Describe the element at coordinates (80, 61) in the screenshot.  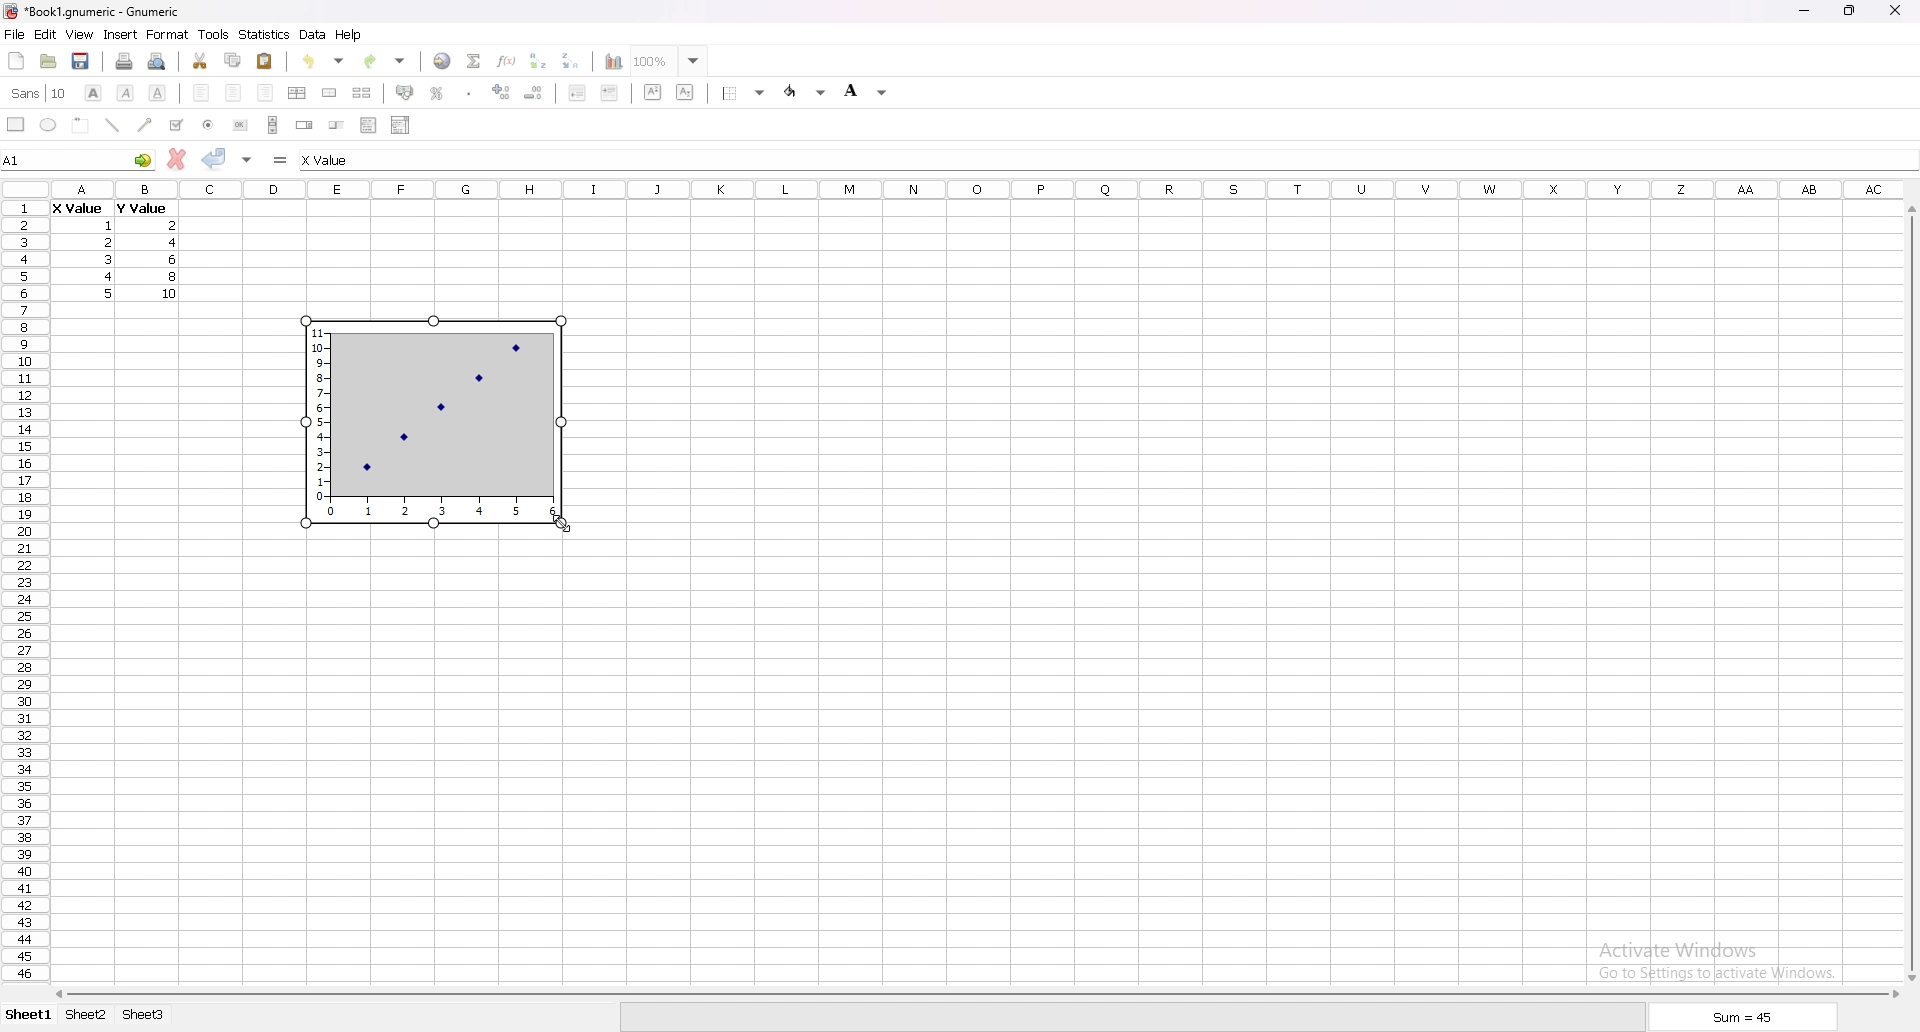
I see `save` at that location.